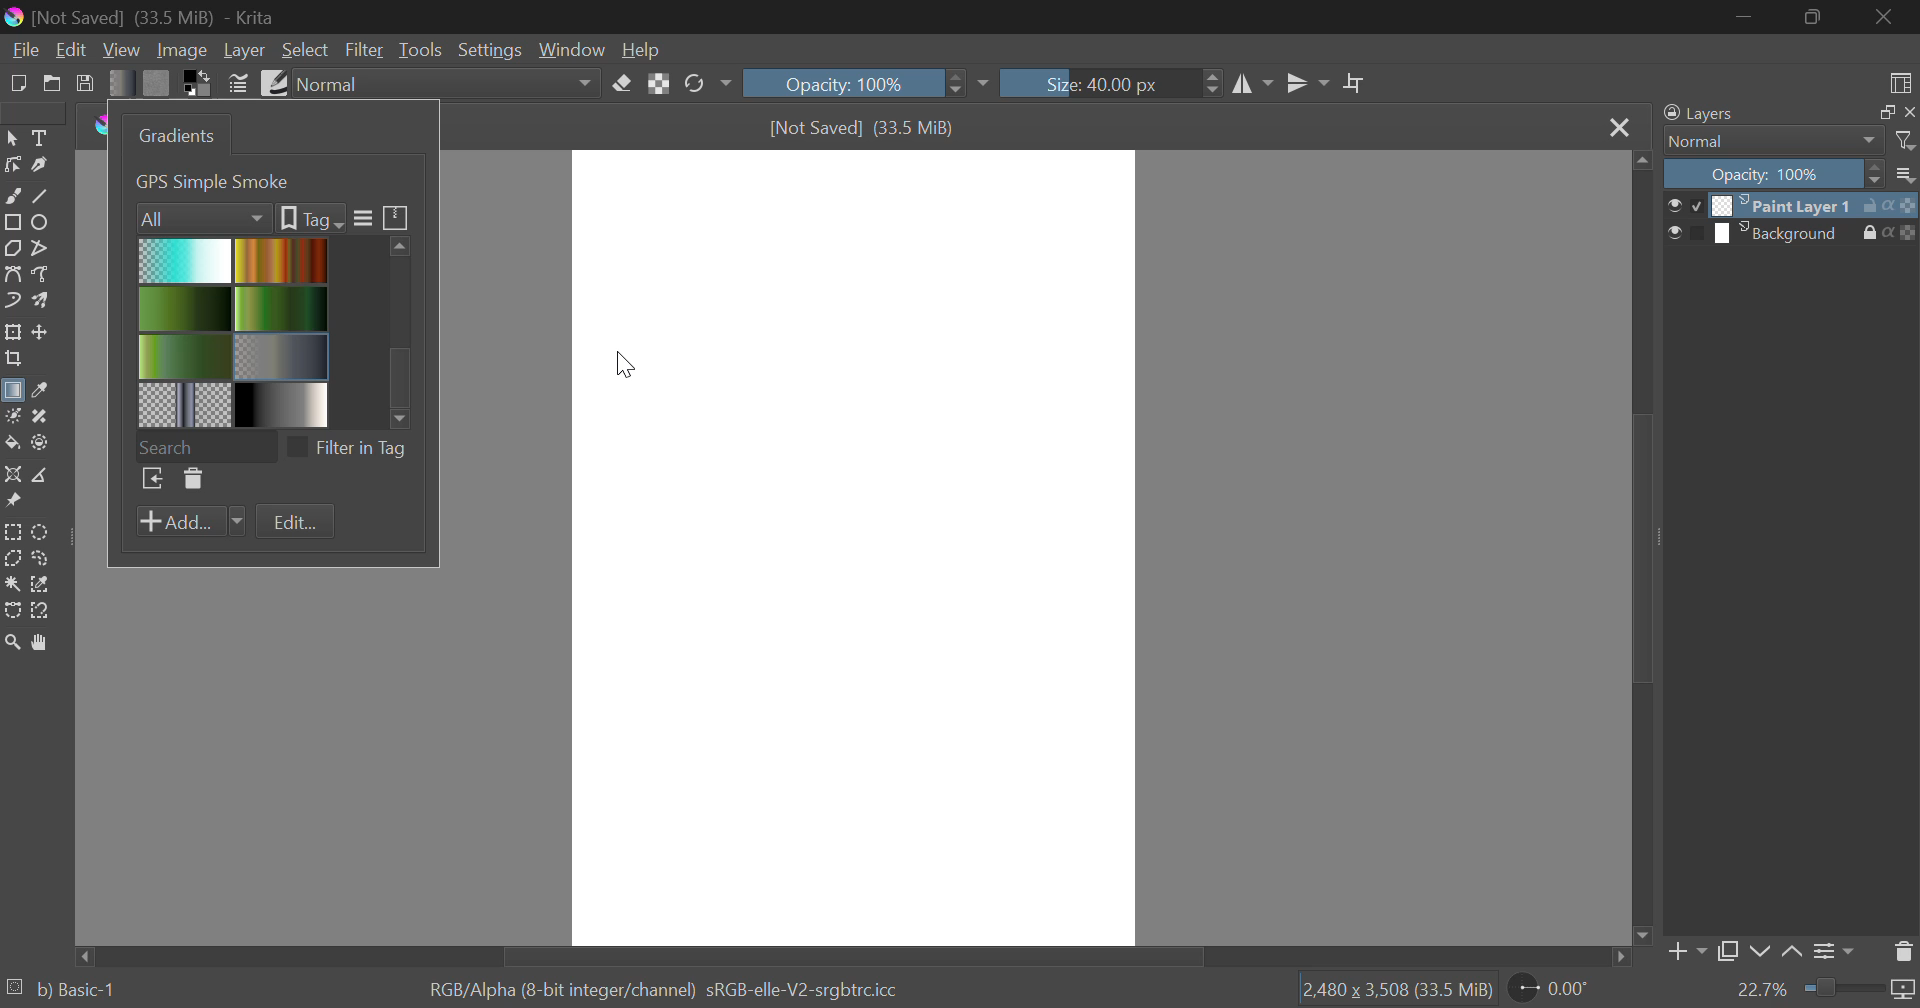 This screenshot has height=1008, width=1920. What do you see at coordinates (623, 81) in the screenshot?
I see `Eraser` at bounding box center [623, 81].